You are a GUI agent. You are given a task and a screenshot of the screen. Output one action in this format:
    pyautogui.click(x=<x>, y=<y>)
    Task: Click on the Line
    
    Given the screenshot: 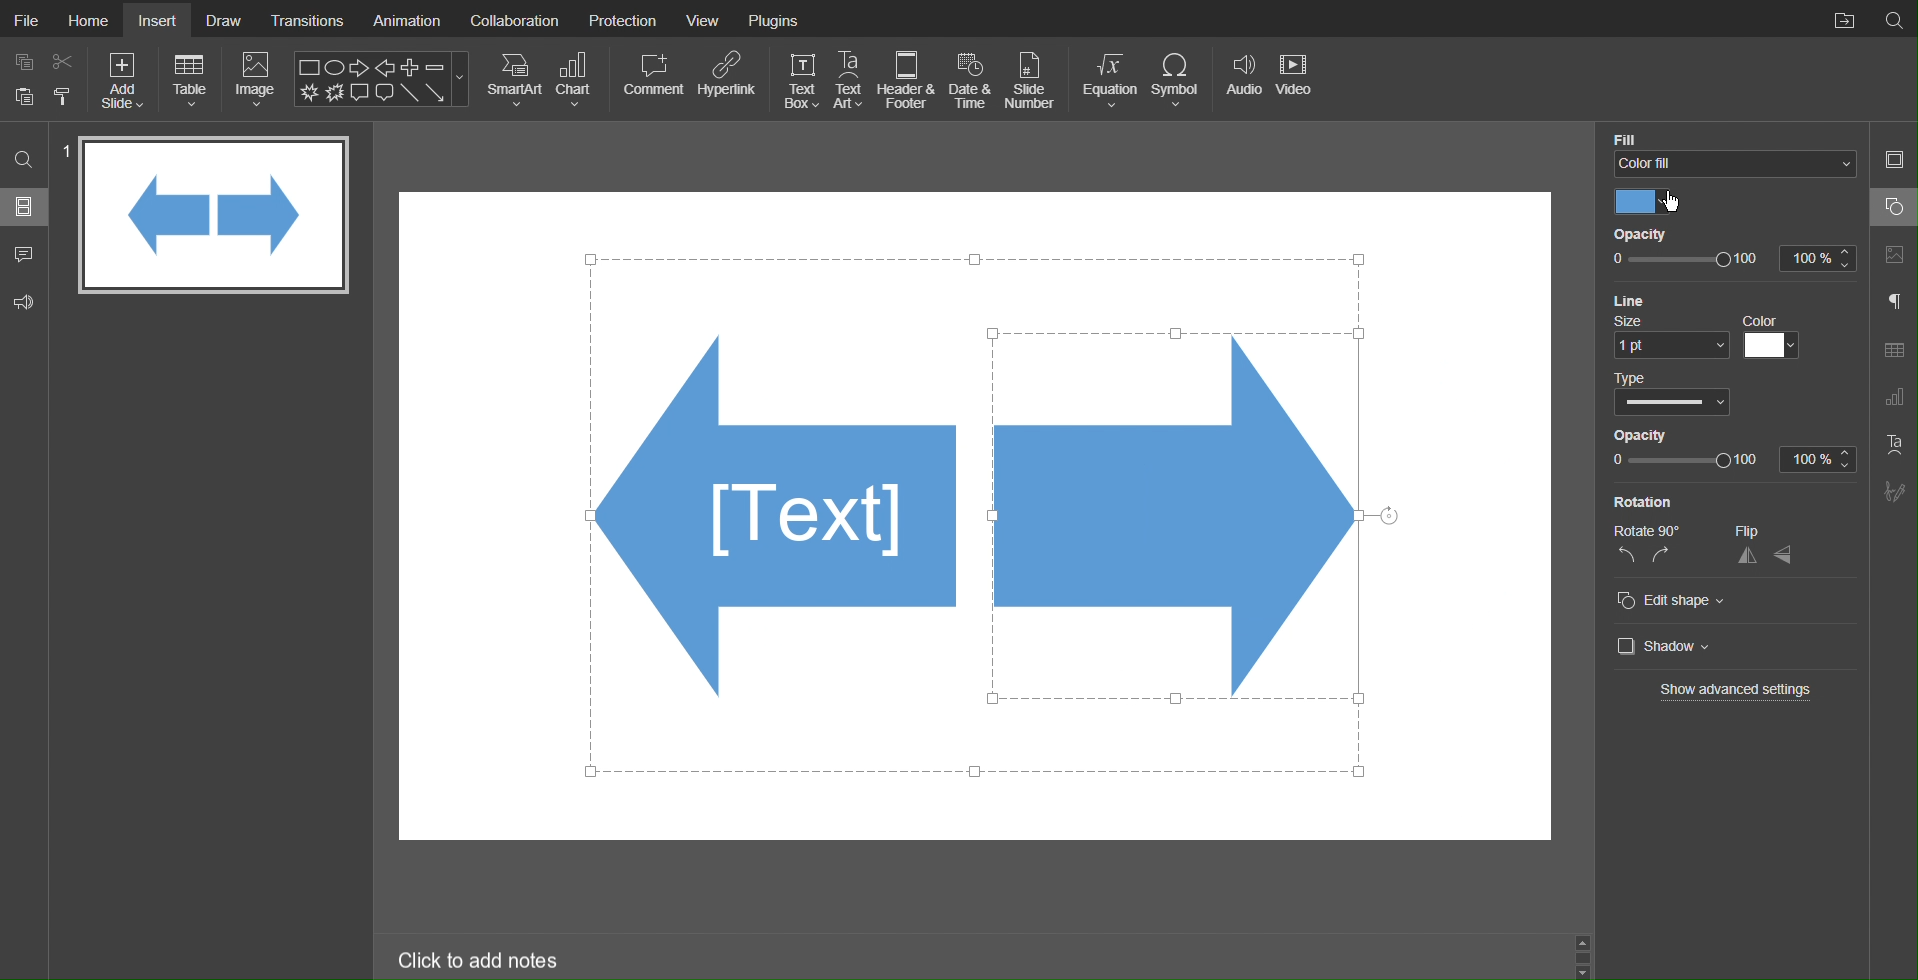 What is the action you would take?
    pyautogui.click(x=1673, y=300)
    